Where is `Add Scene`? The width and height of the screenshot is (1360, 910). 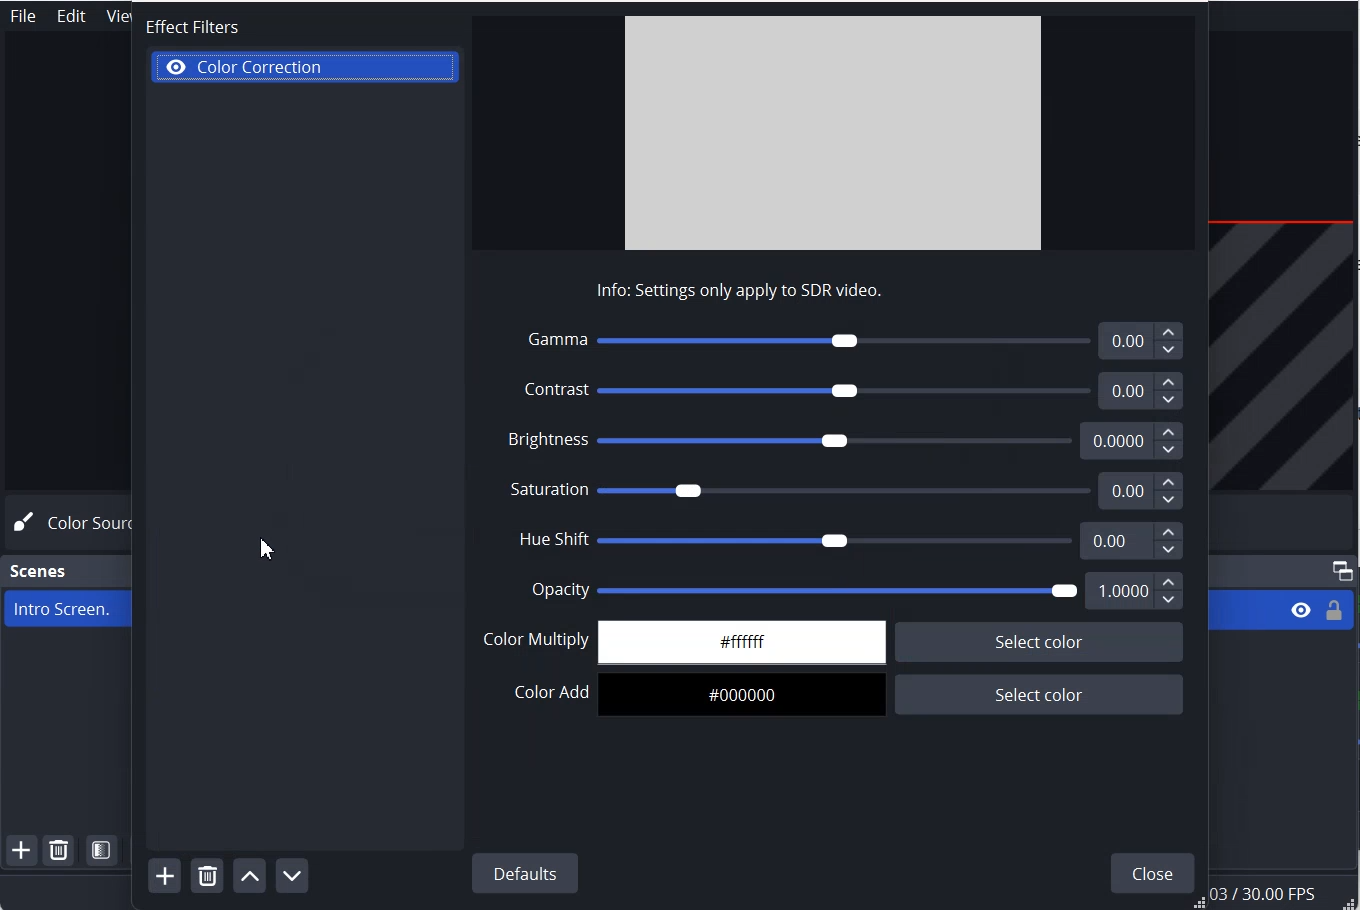
Add Scene is located at coordinates (21, 851).